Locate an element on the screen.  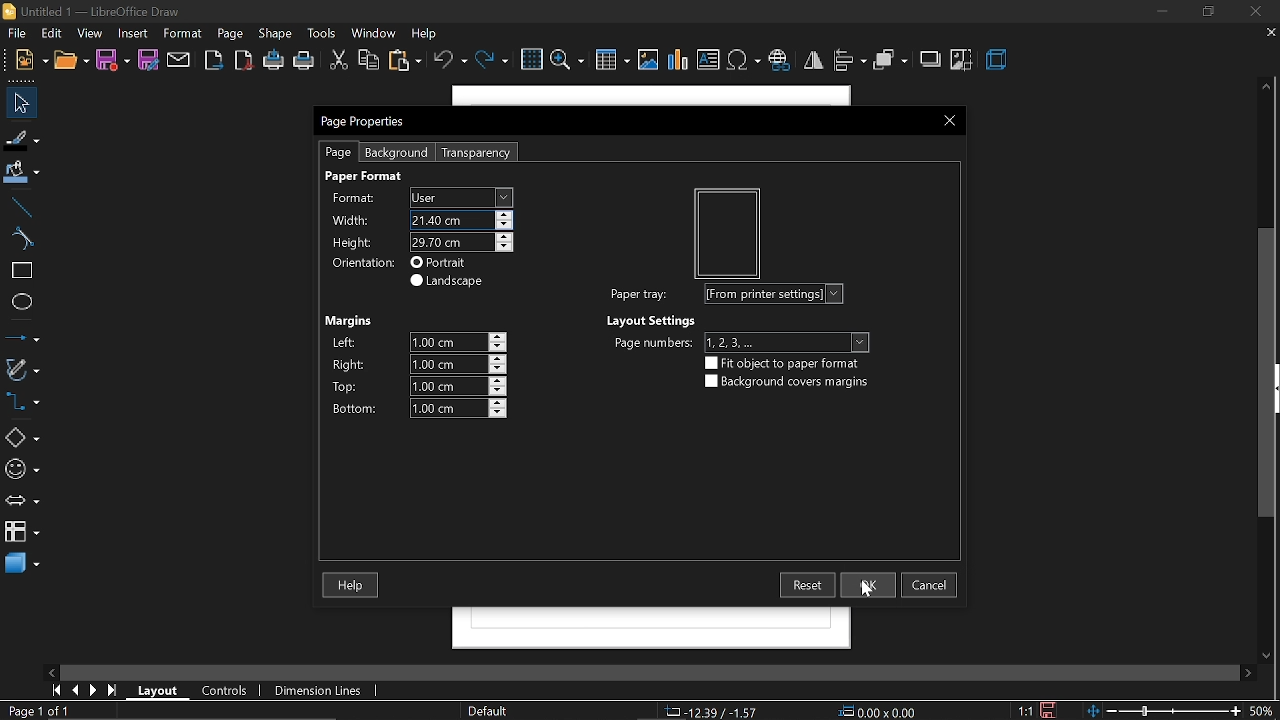
edit is located at coordinates (53, 34).